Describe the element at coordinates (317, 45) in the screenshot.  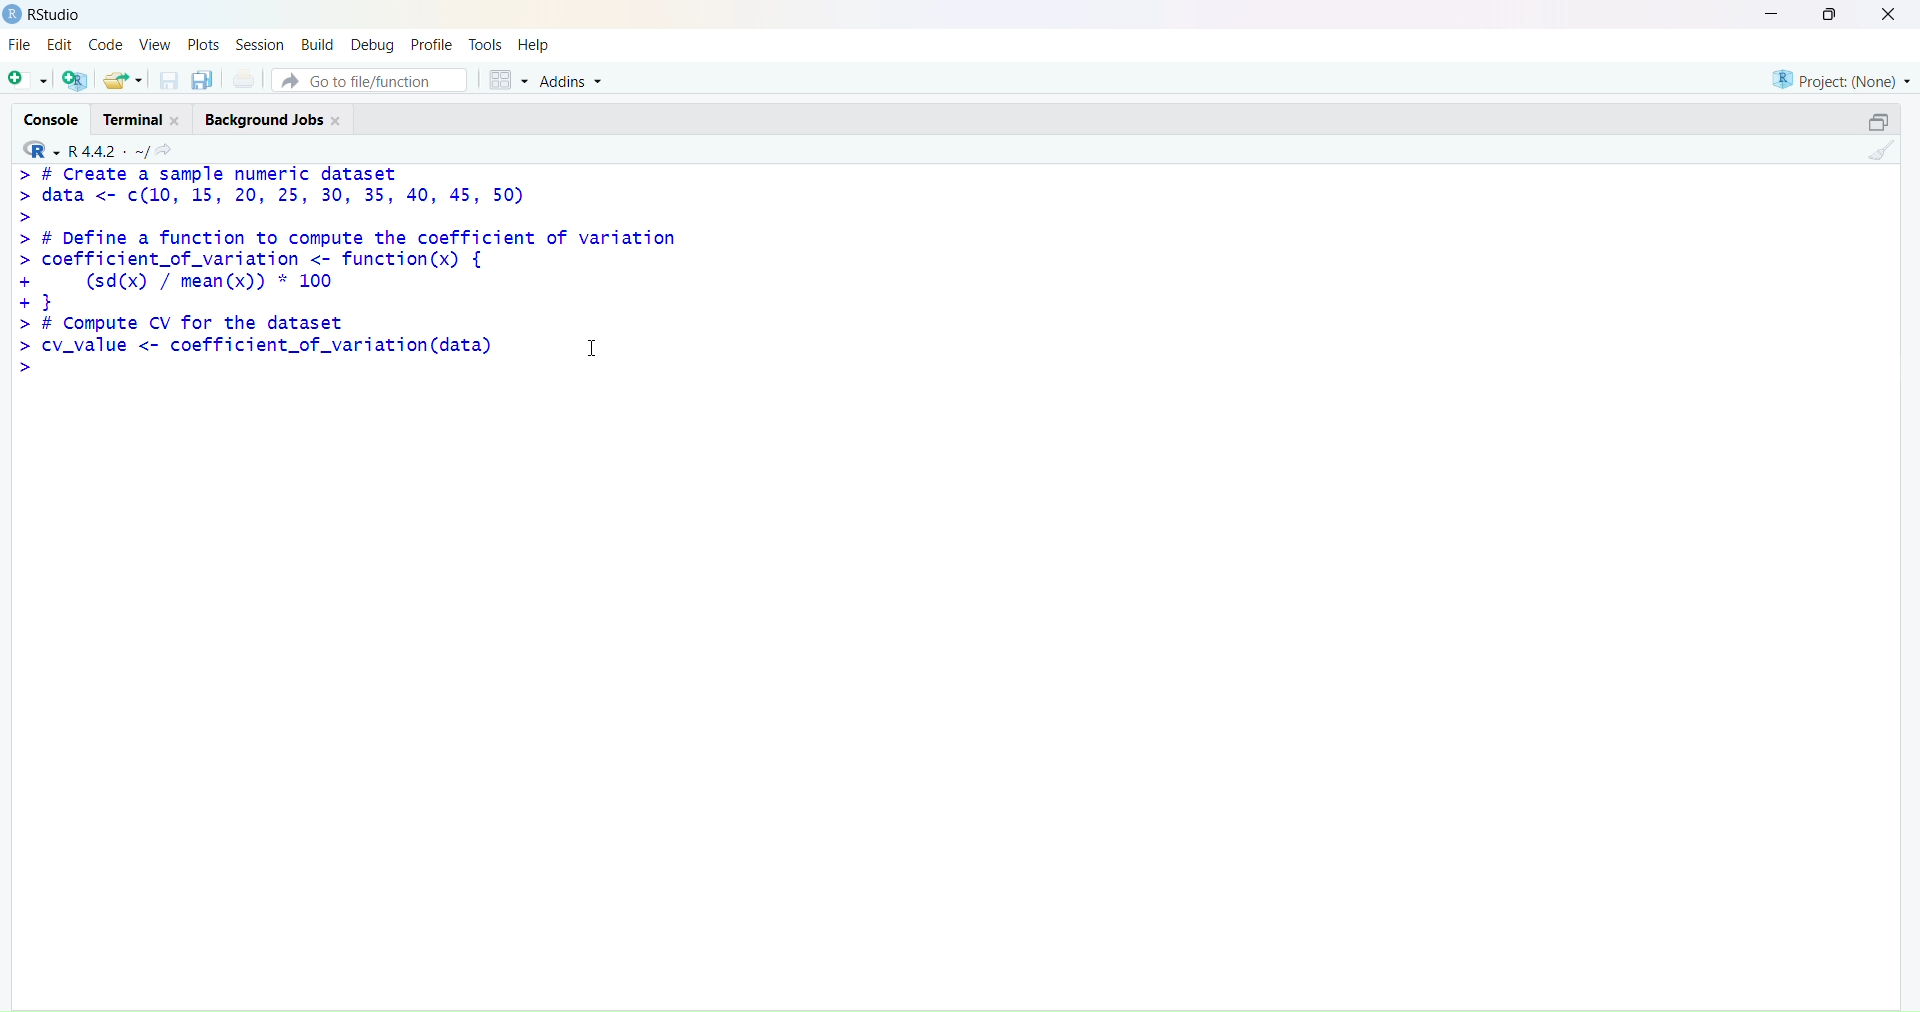
I see `build` at that location.